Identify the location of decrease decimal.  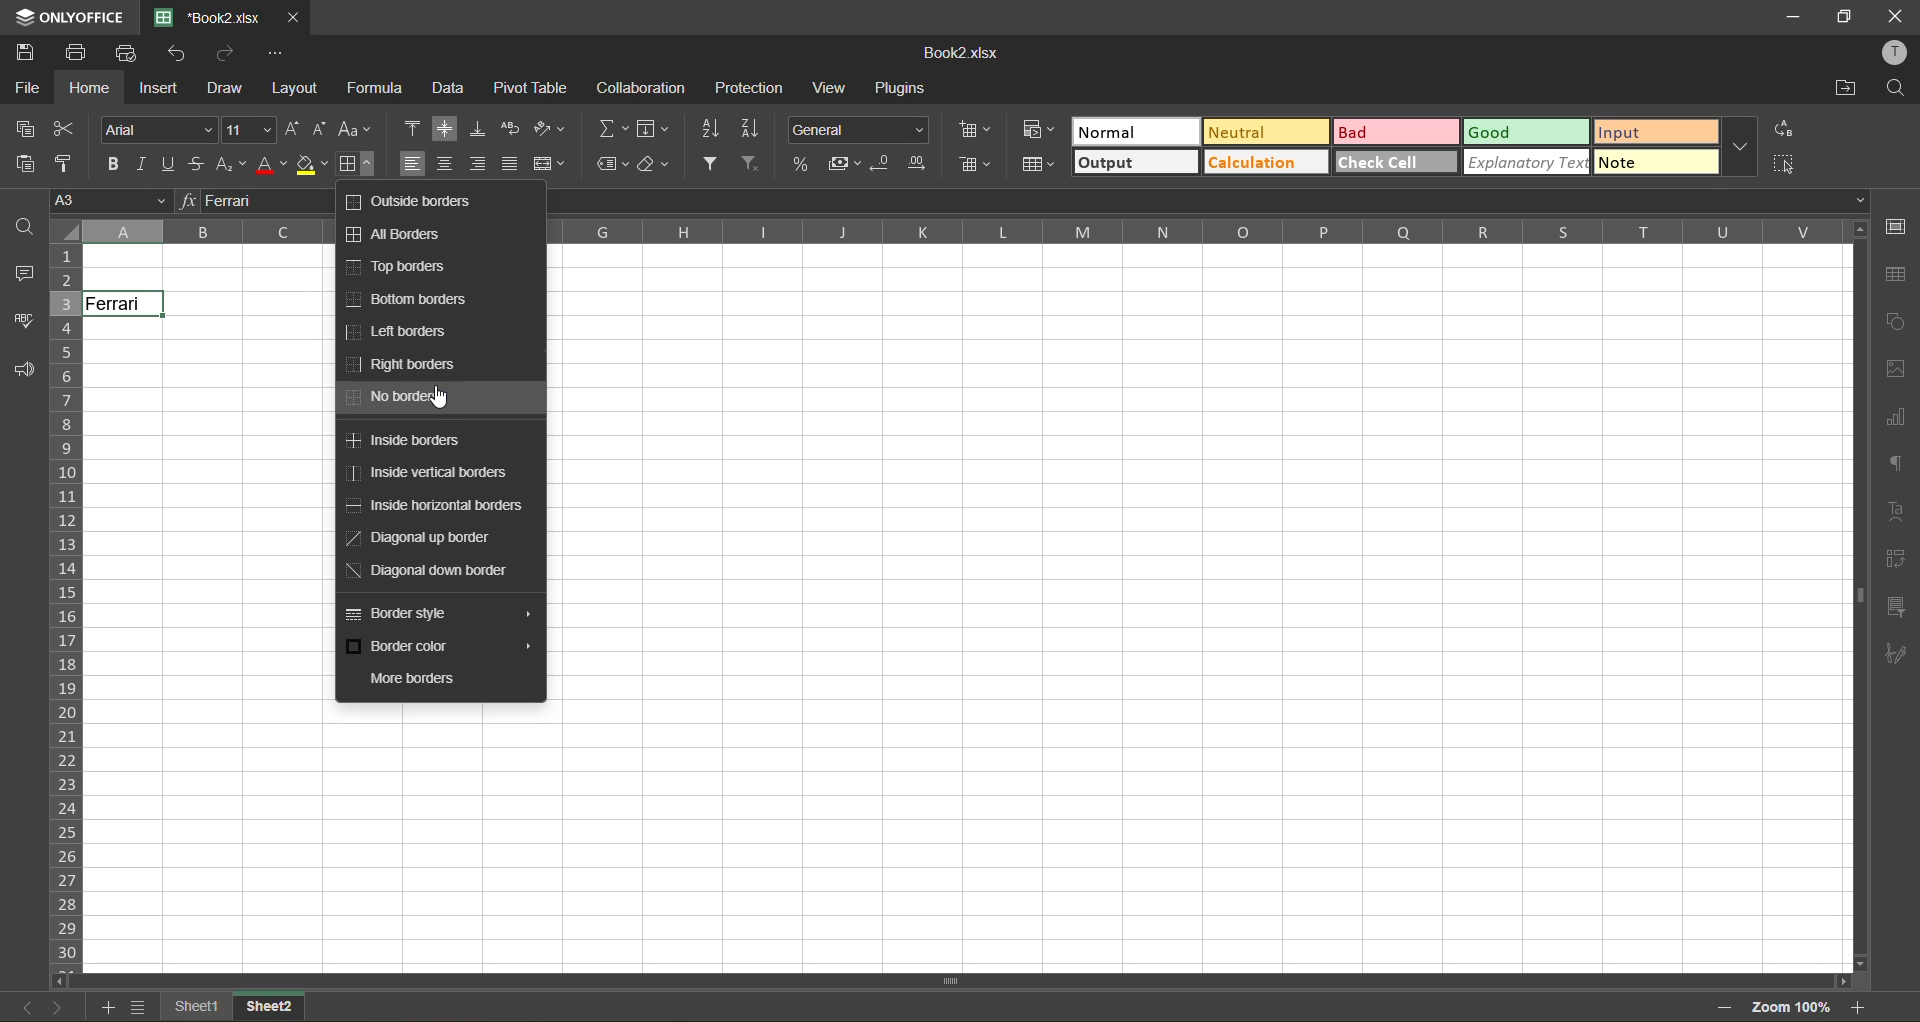
(882, 164).